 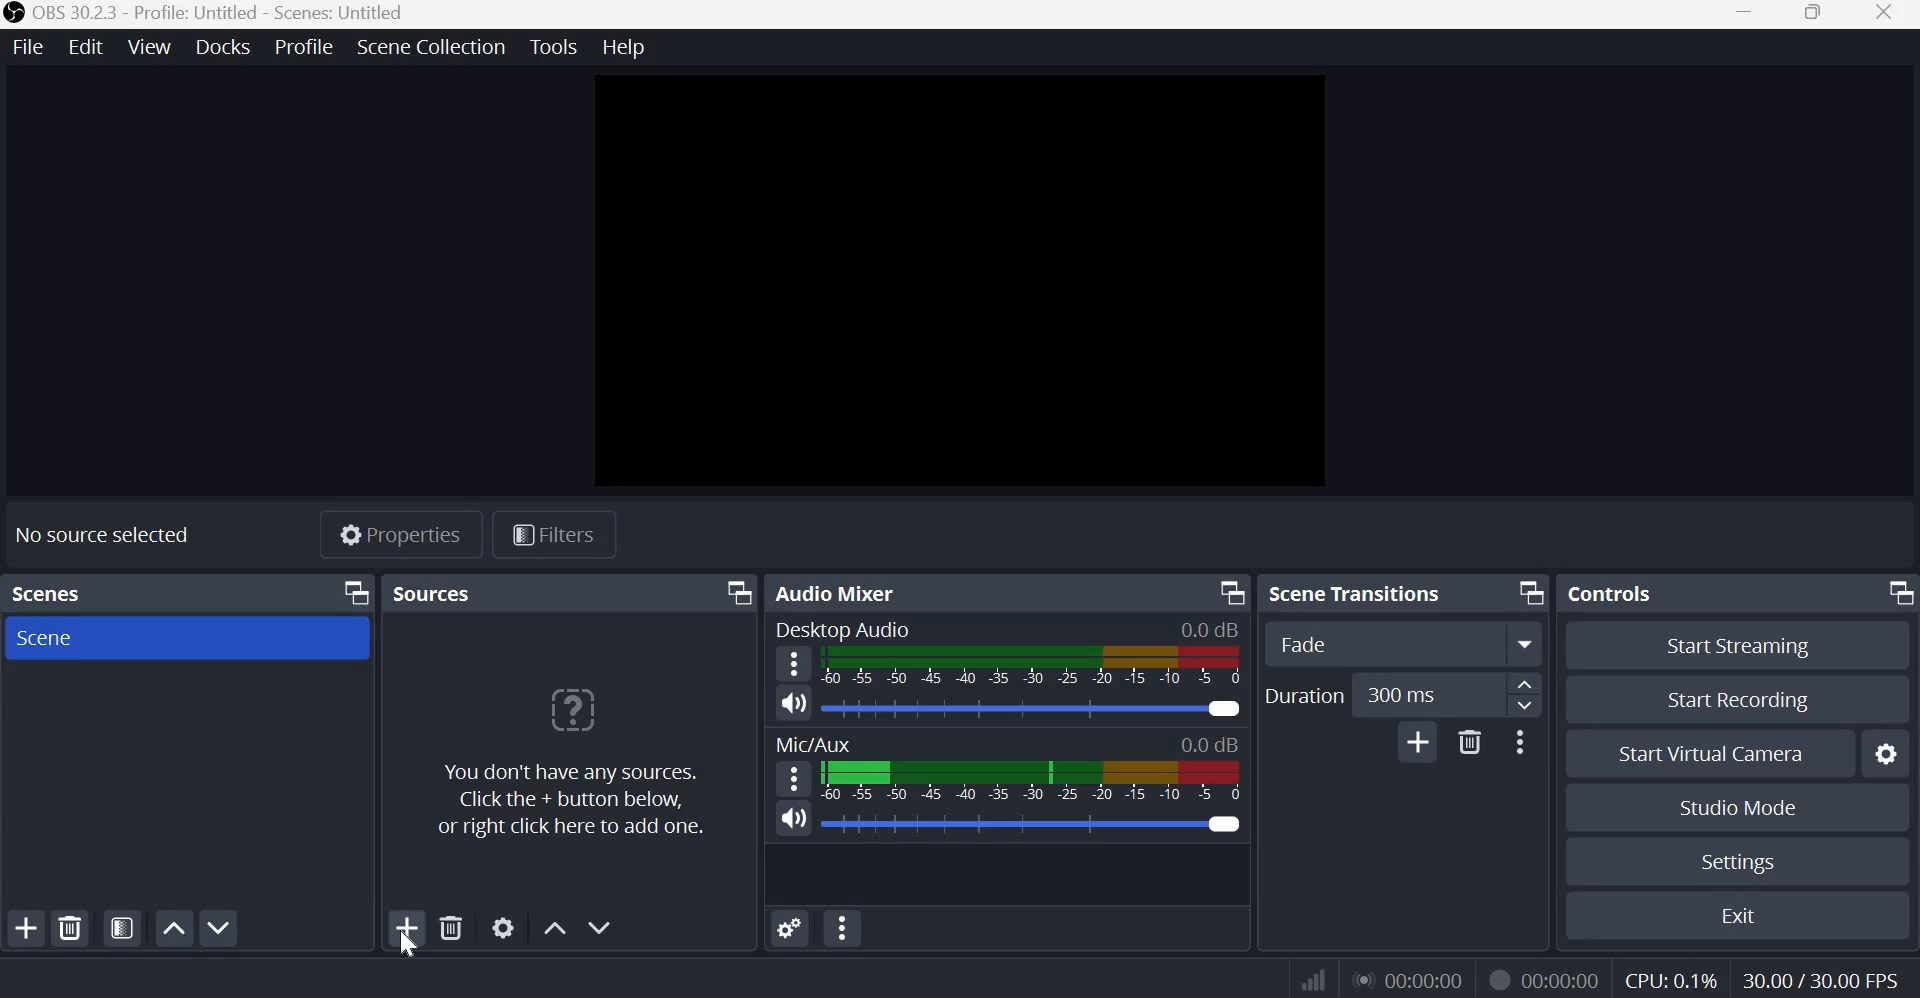 I want to click on Remove selected sources(s), so click(x=451, y=926).